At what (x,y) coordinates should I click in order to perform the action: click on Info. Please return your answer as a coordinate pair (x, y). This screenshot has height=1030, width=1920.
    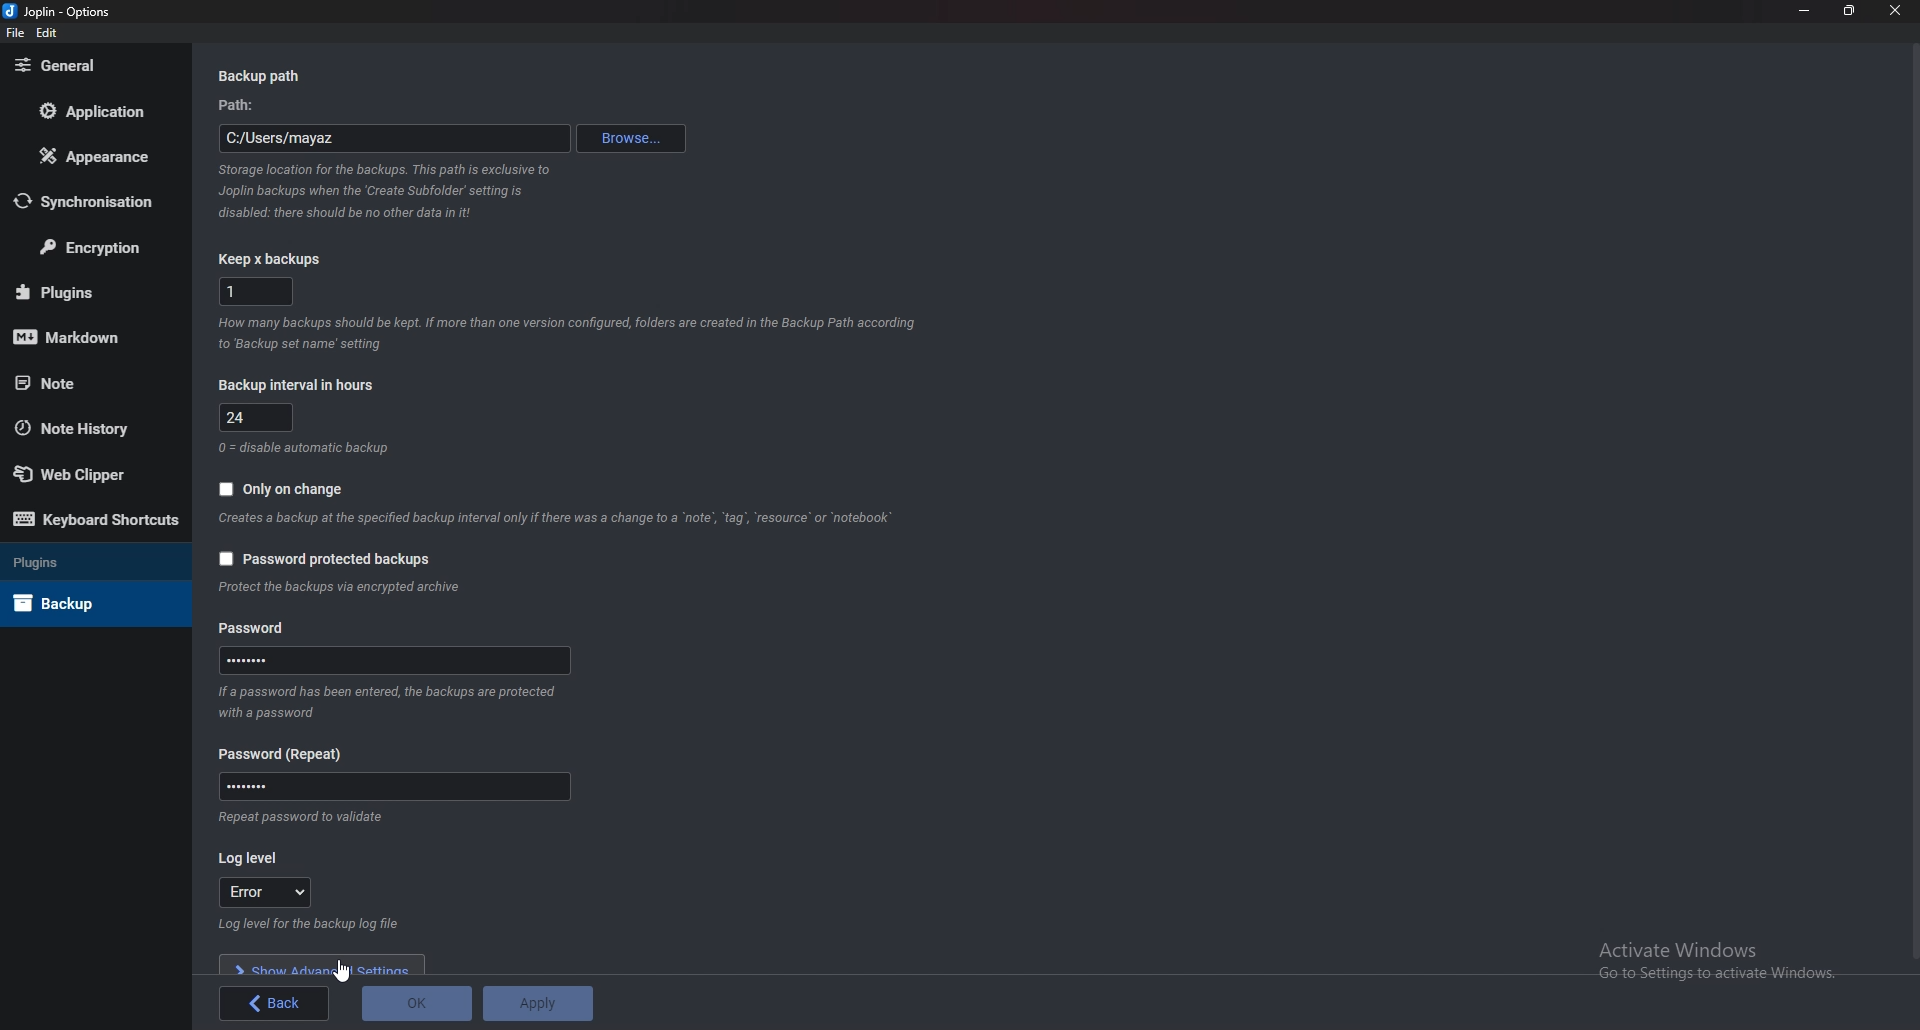
    Looking at the image, I should click on (313, 447).